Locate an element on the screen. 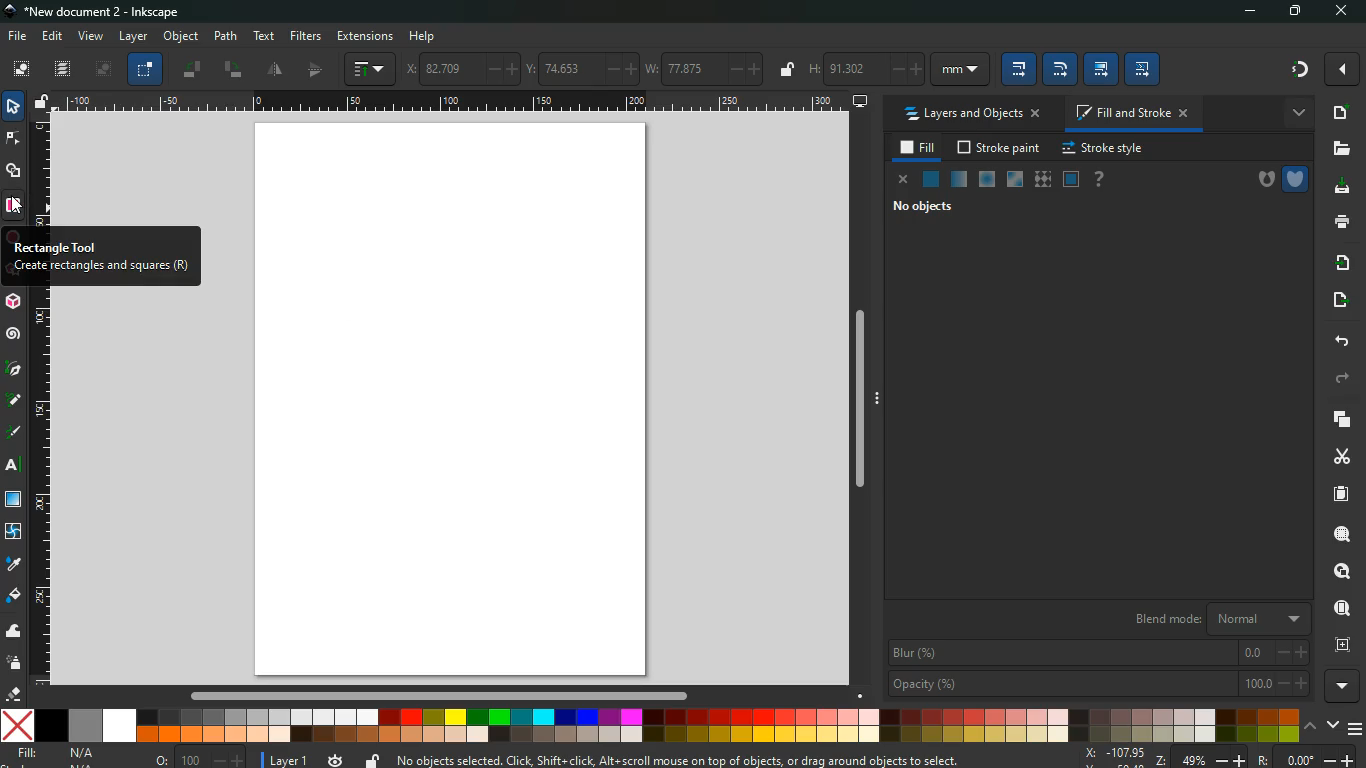 The width and height of the screenshot is (1366, 768). pic is located at coordinates (15, 370).